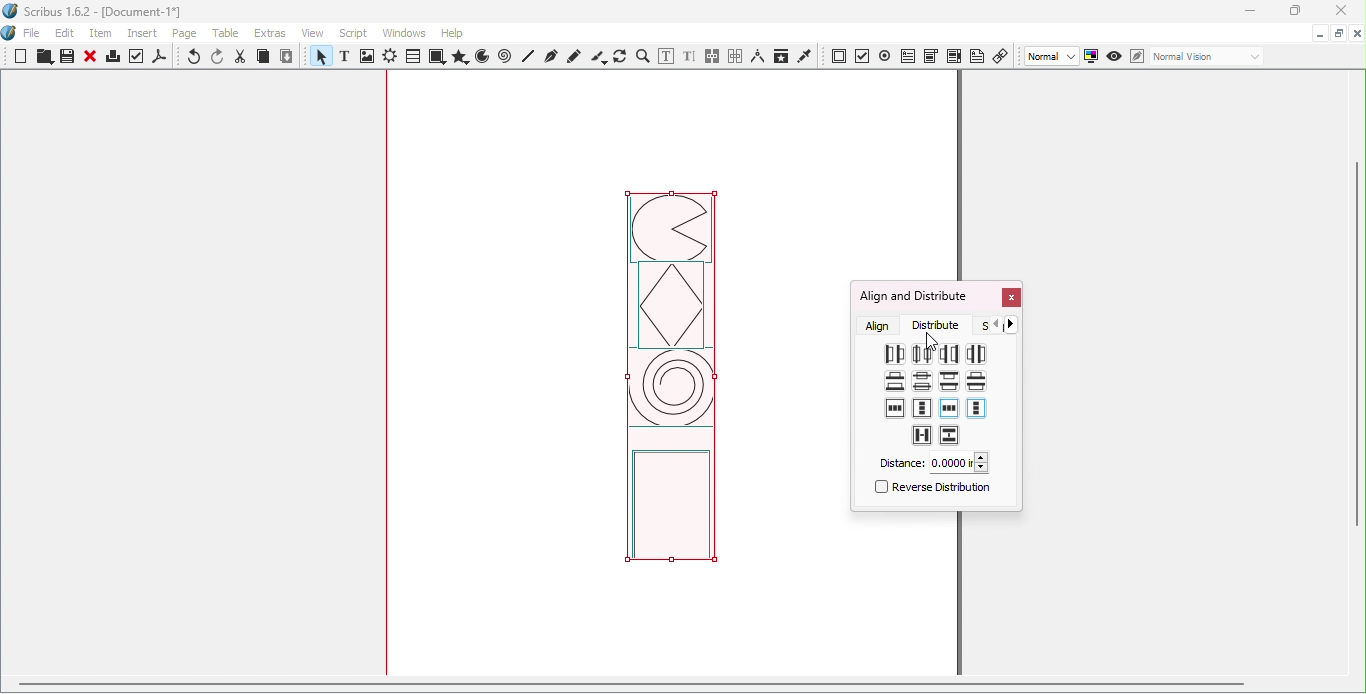 The width and height of the screenshot is (1366, 694). Describe the element at coordinates (229, 34) in the screenshot. I see `Table` at that location.